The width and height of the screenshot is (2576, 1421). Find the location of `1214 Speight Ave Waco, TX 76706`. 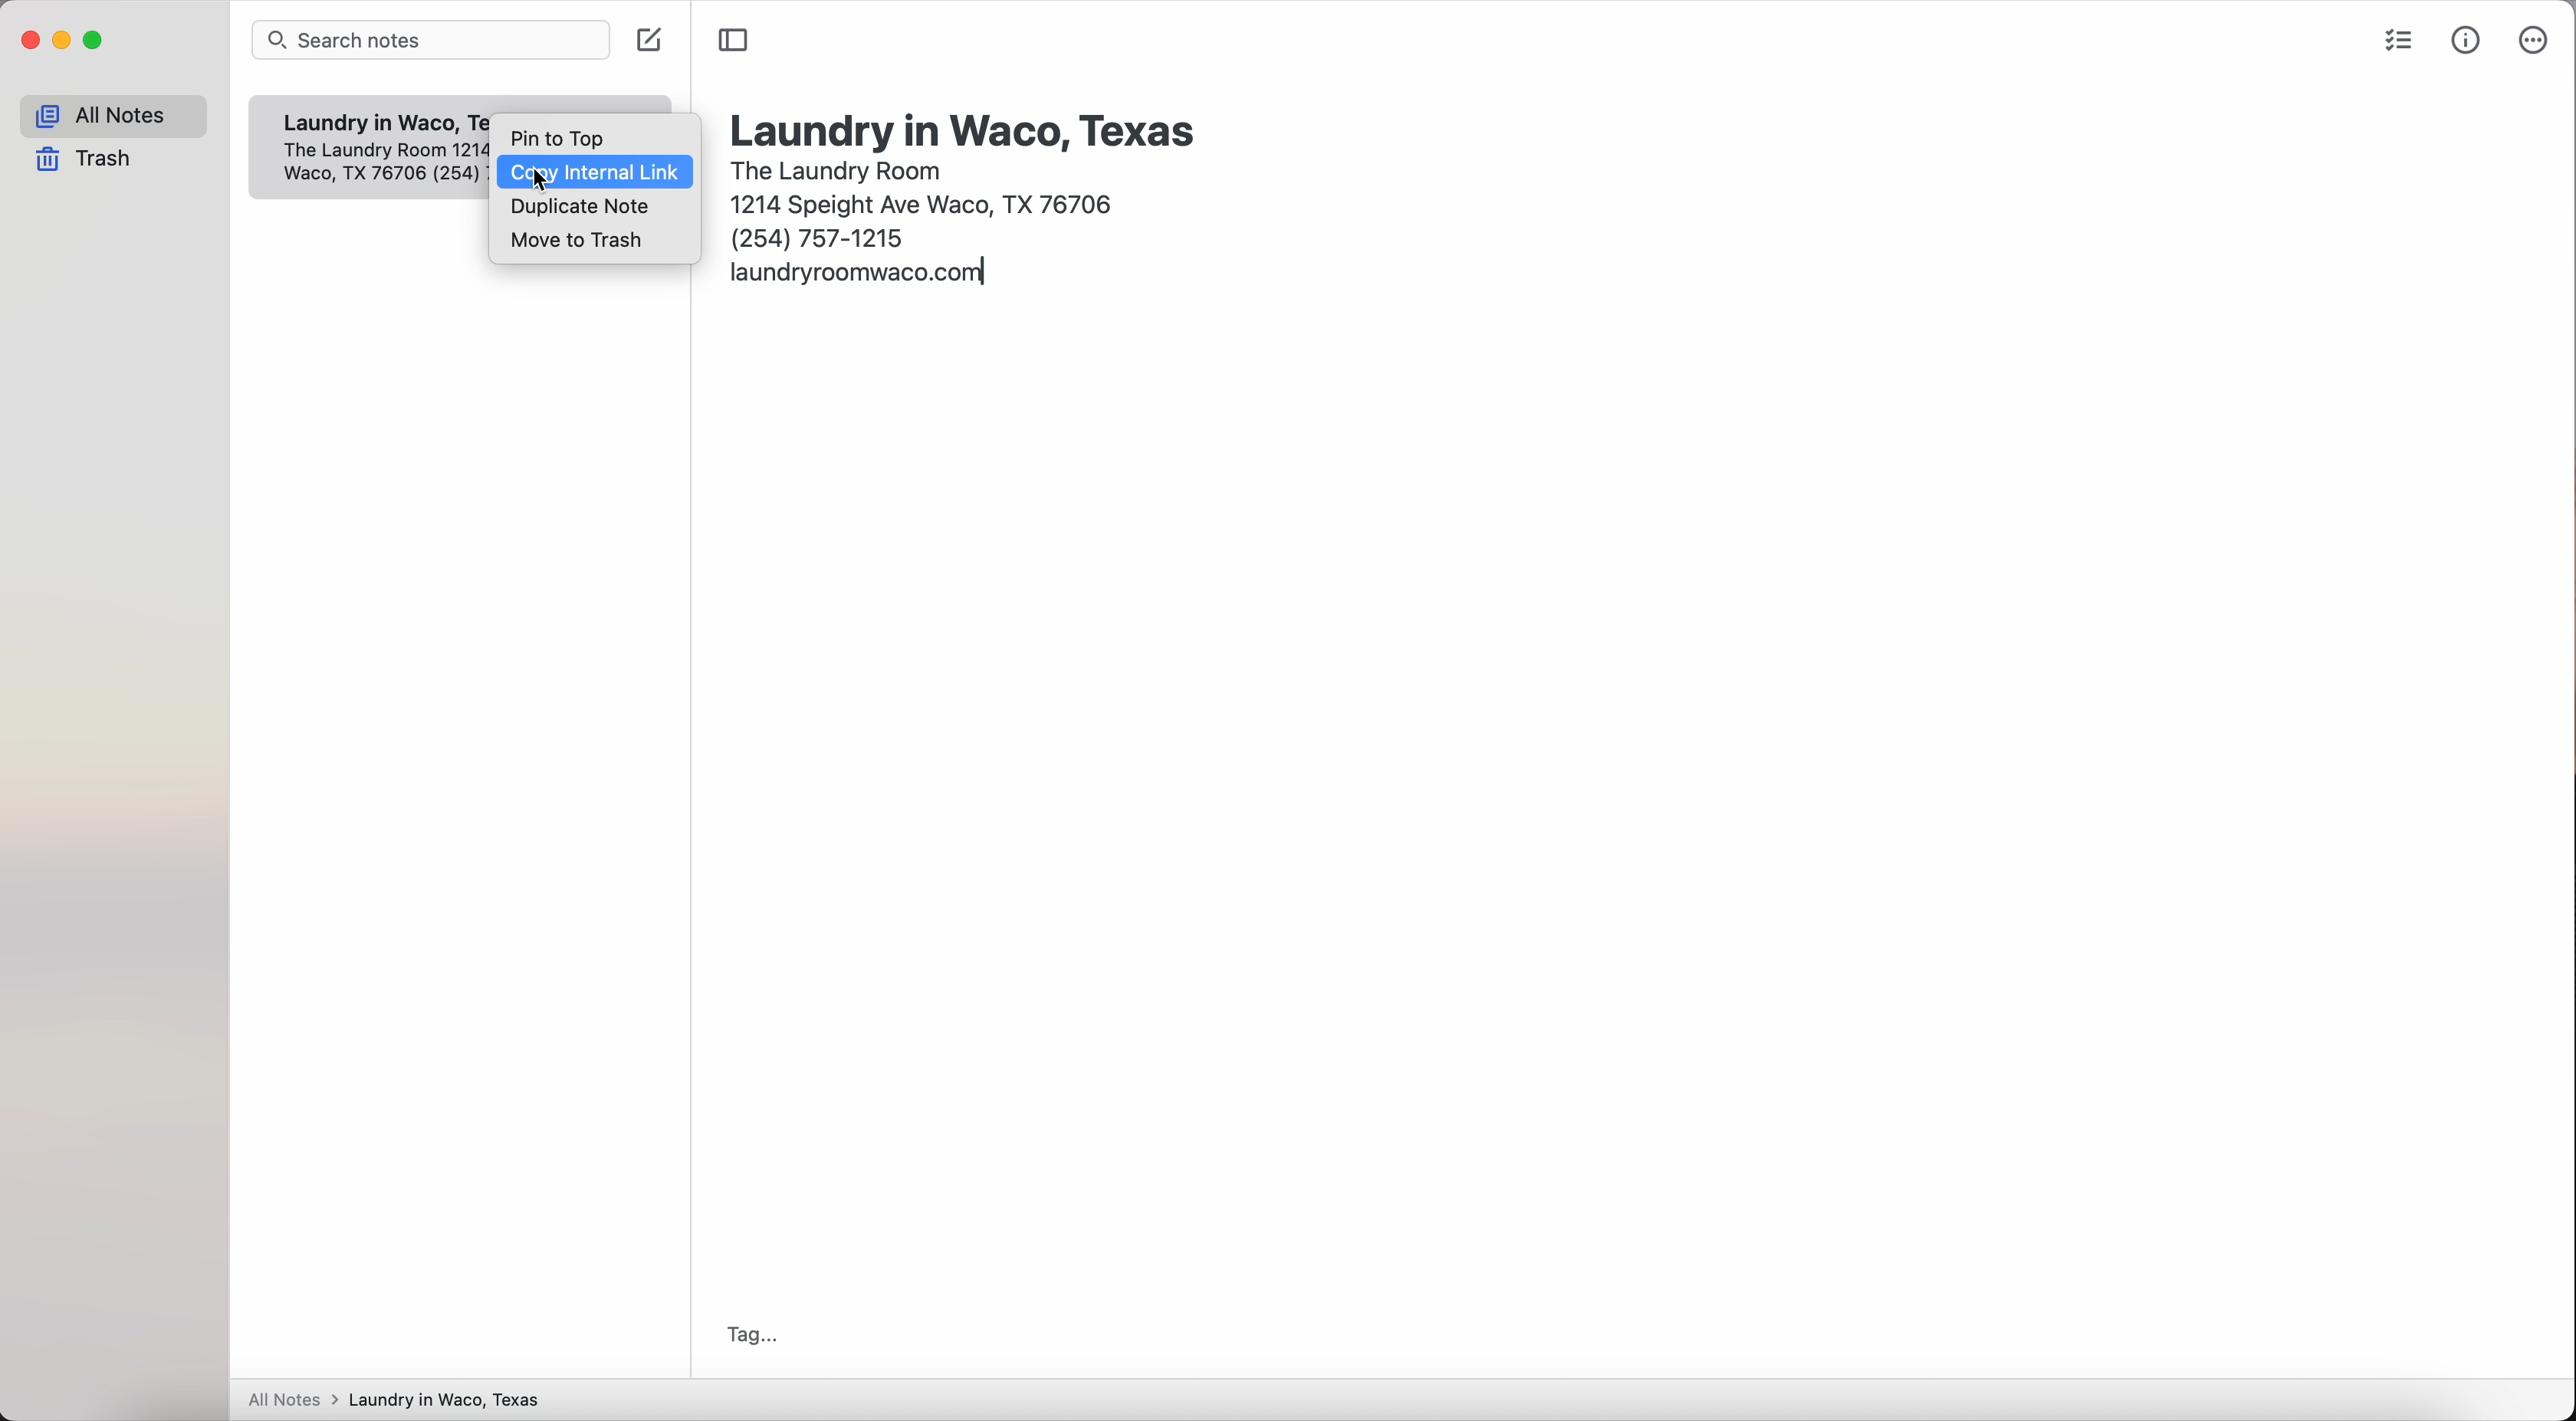

1214 Speight Ave Waco, TX 76706 is located at coordinates (383, 165).